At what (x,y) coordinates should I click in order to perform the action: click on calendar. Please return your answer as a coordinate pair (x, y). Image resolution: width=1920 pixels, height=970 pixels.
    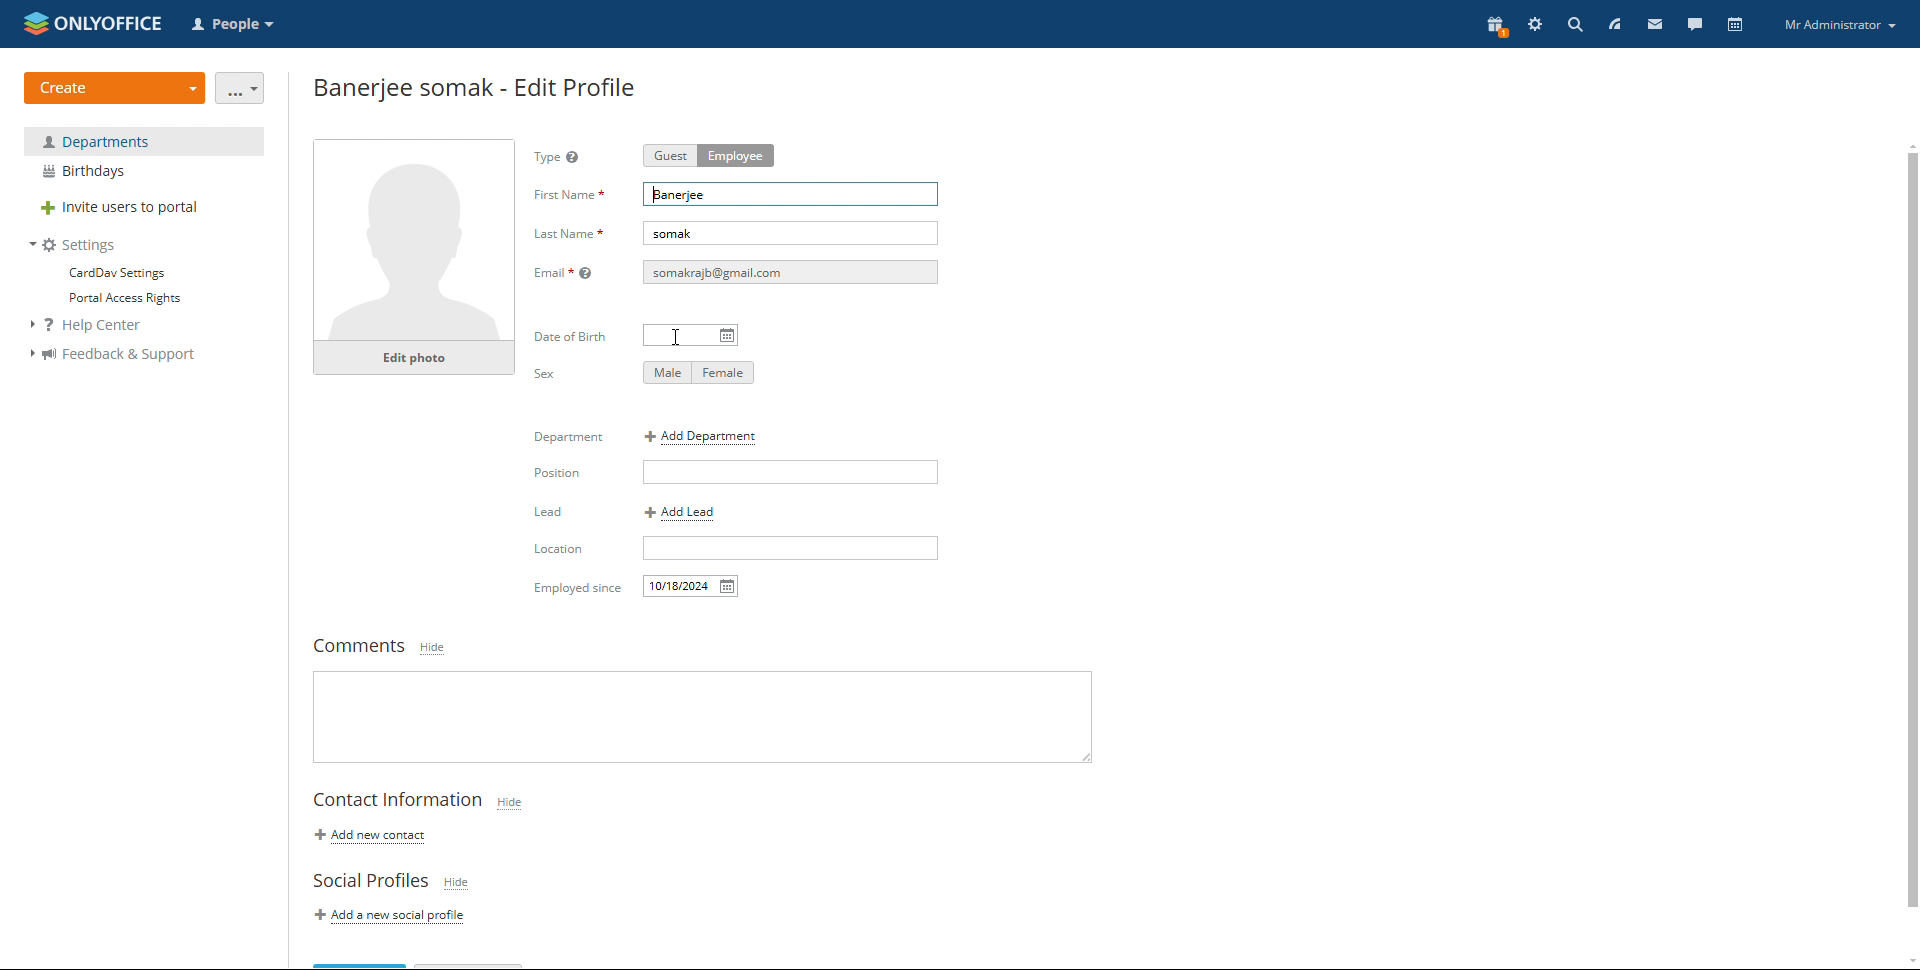
    Looking at the image, I should click on (1734, 24).